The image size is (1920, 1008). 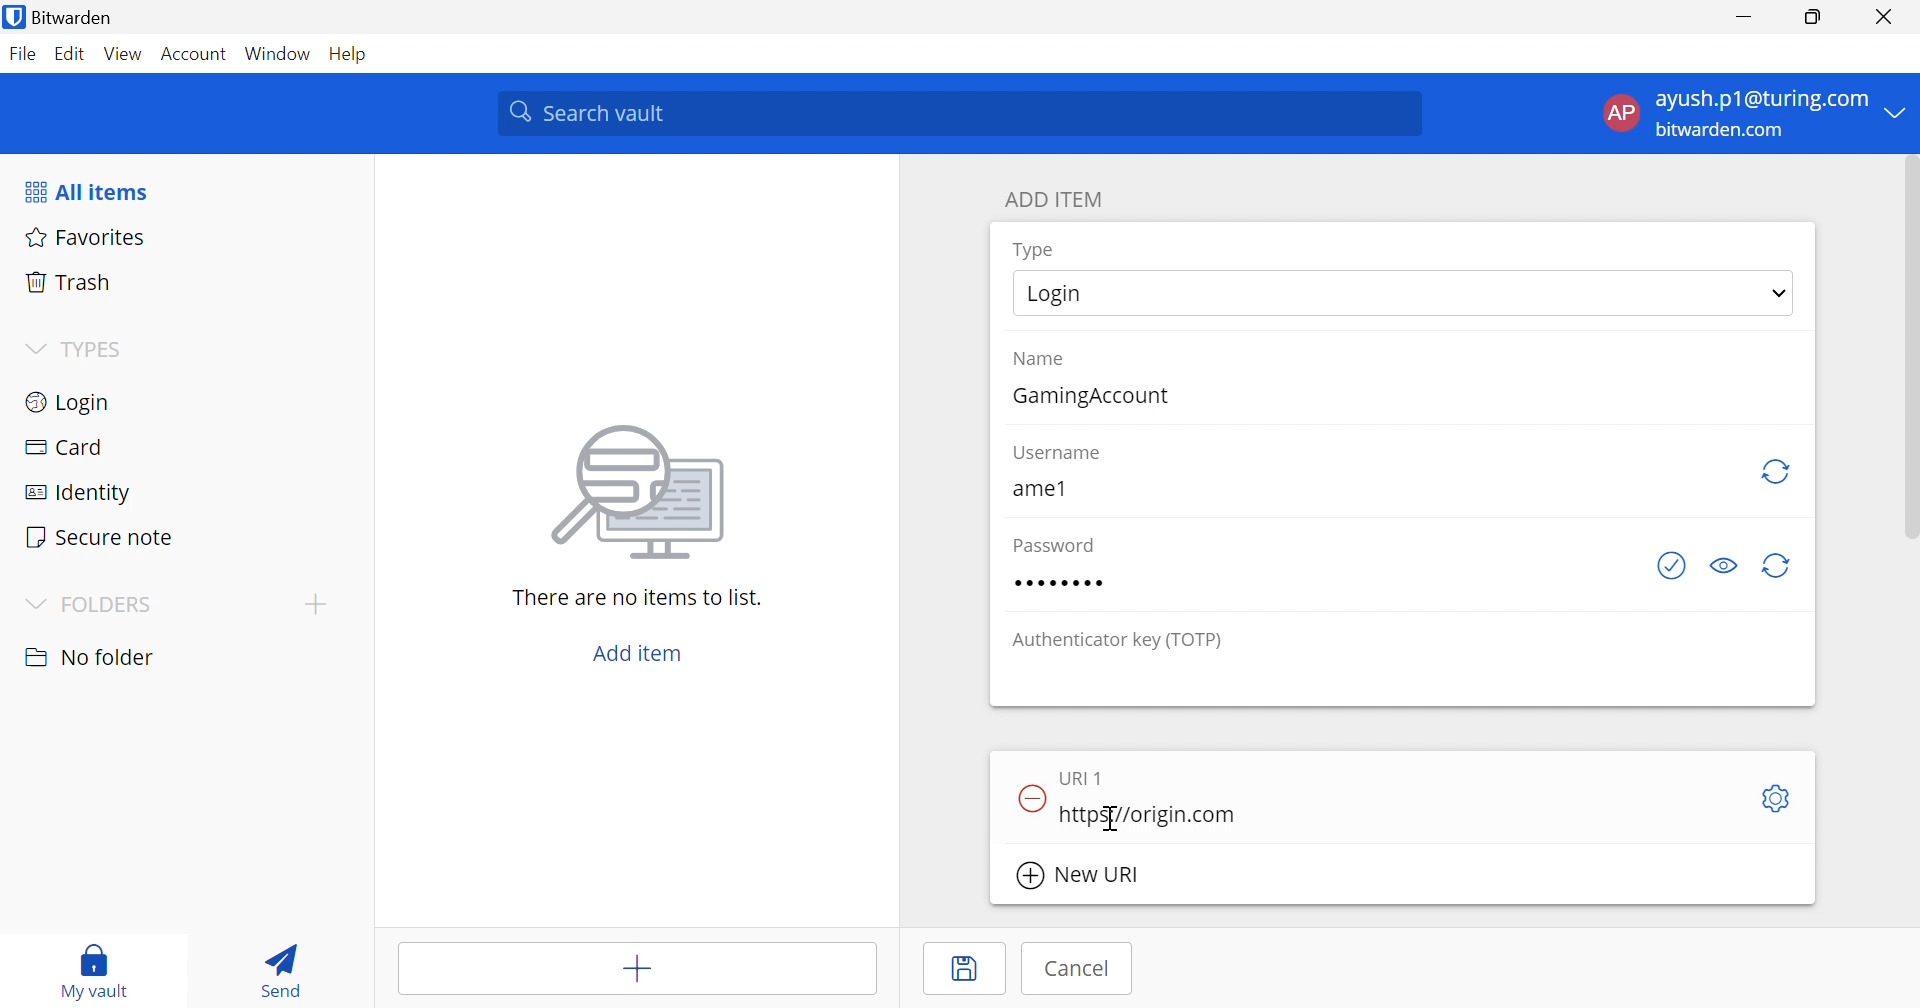 I want to click on Login, so click(x=1059, y=294).